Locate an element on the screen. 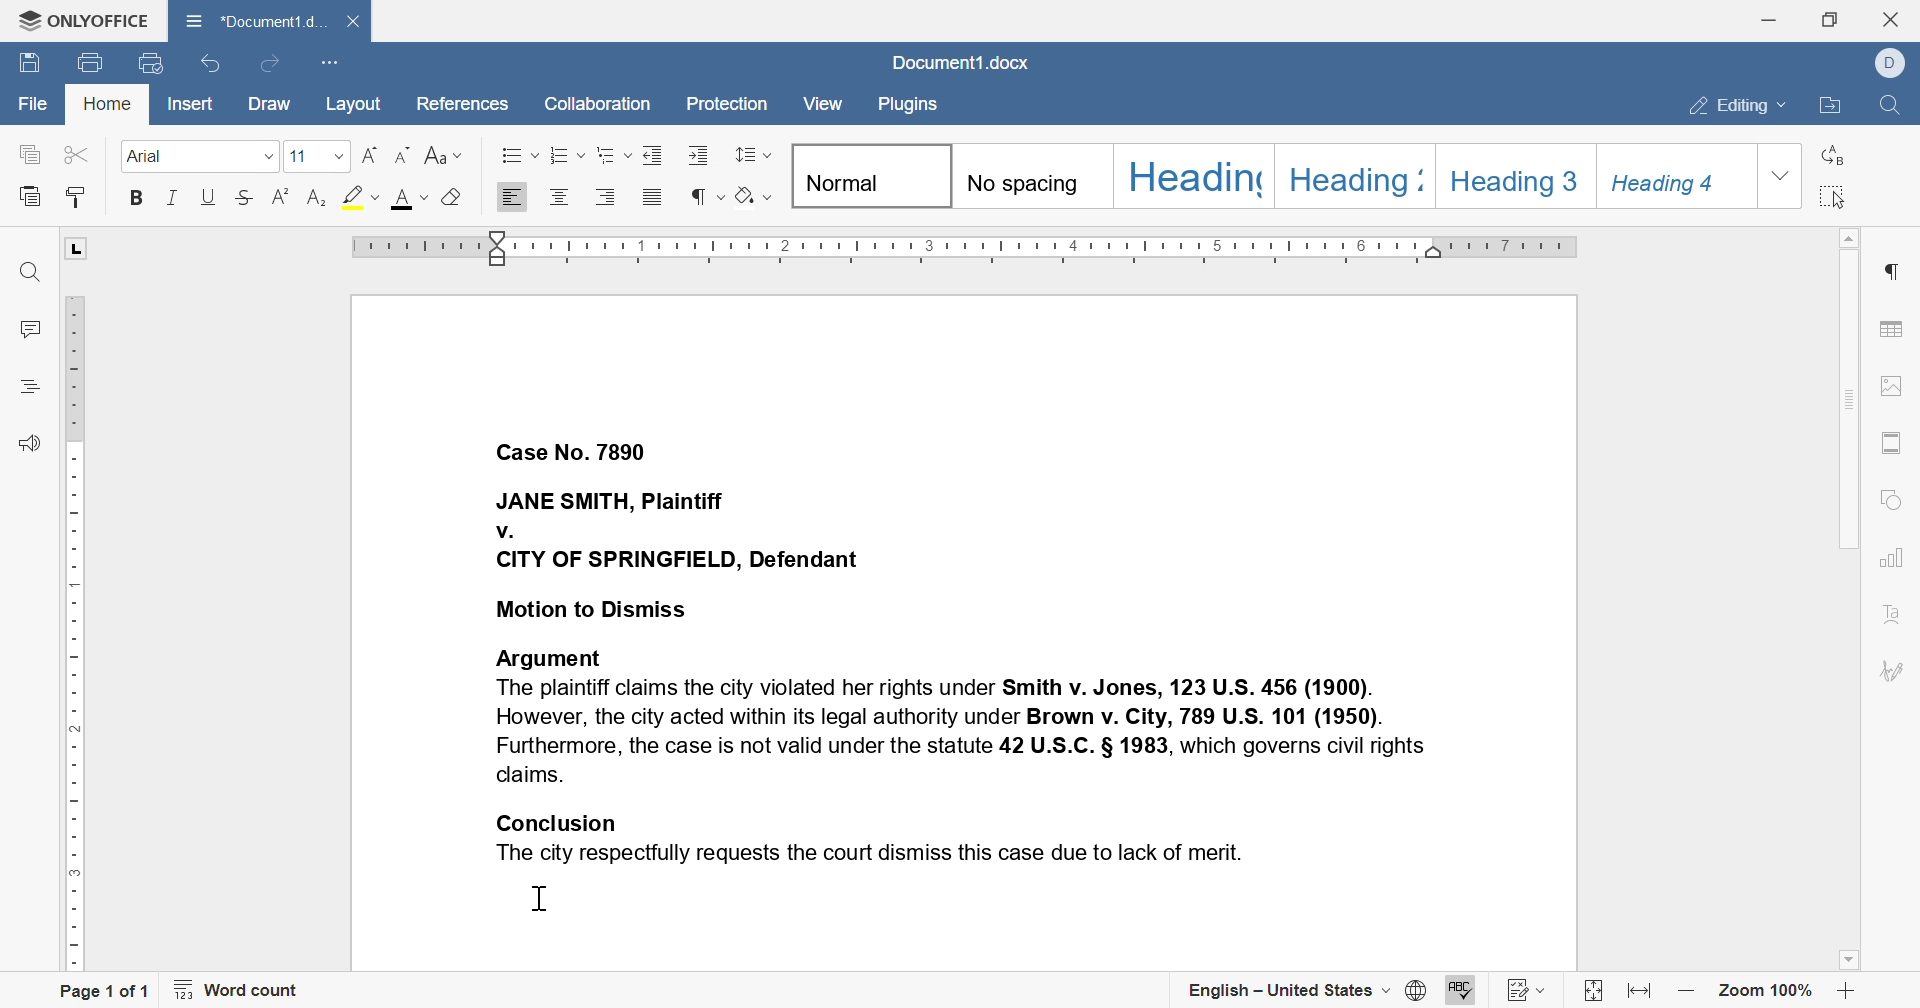 Image resolution: width=1920 pixels, height=1008 pixels. highlight color is located at coordinates (356, 193).